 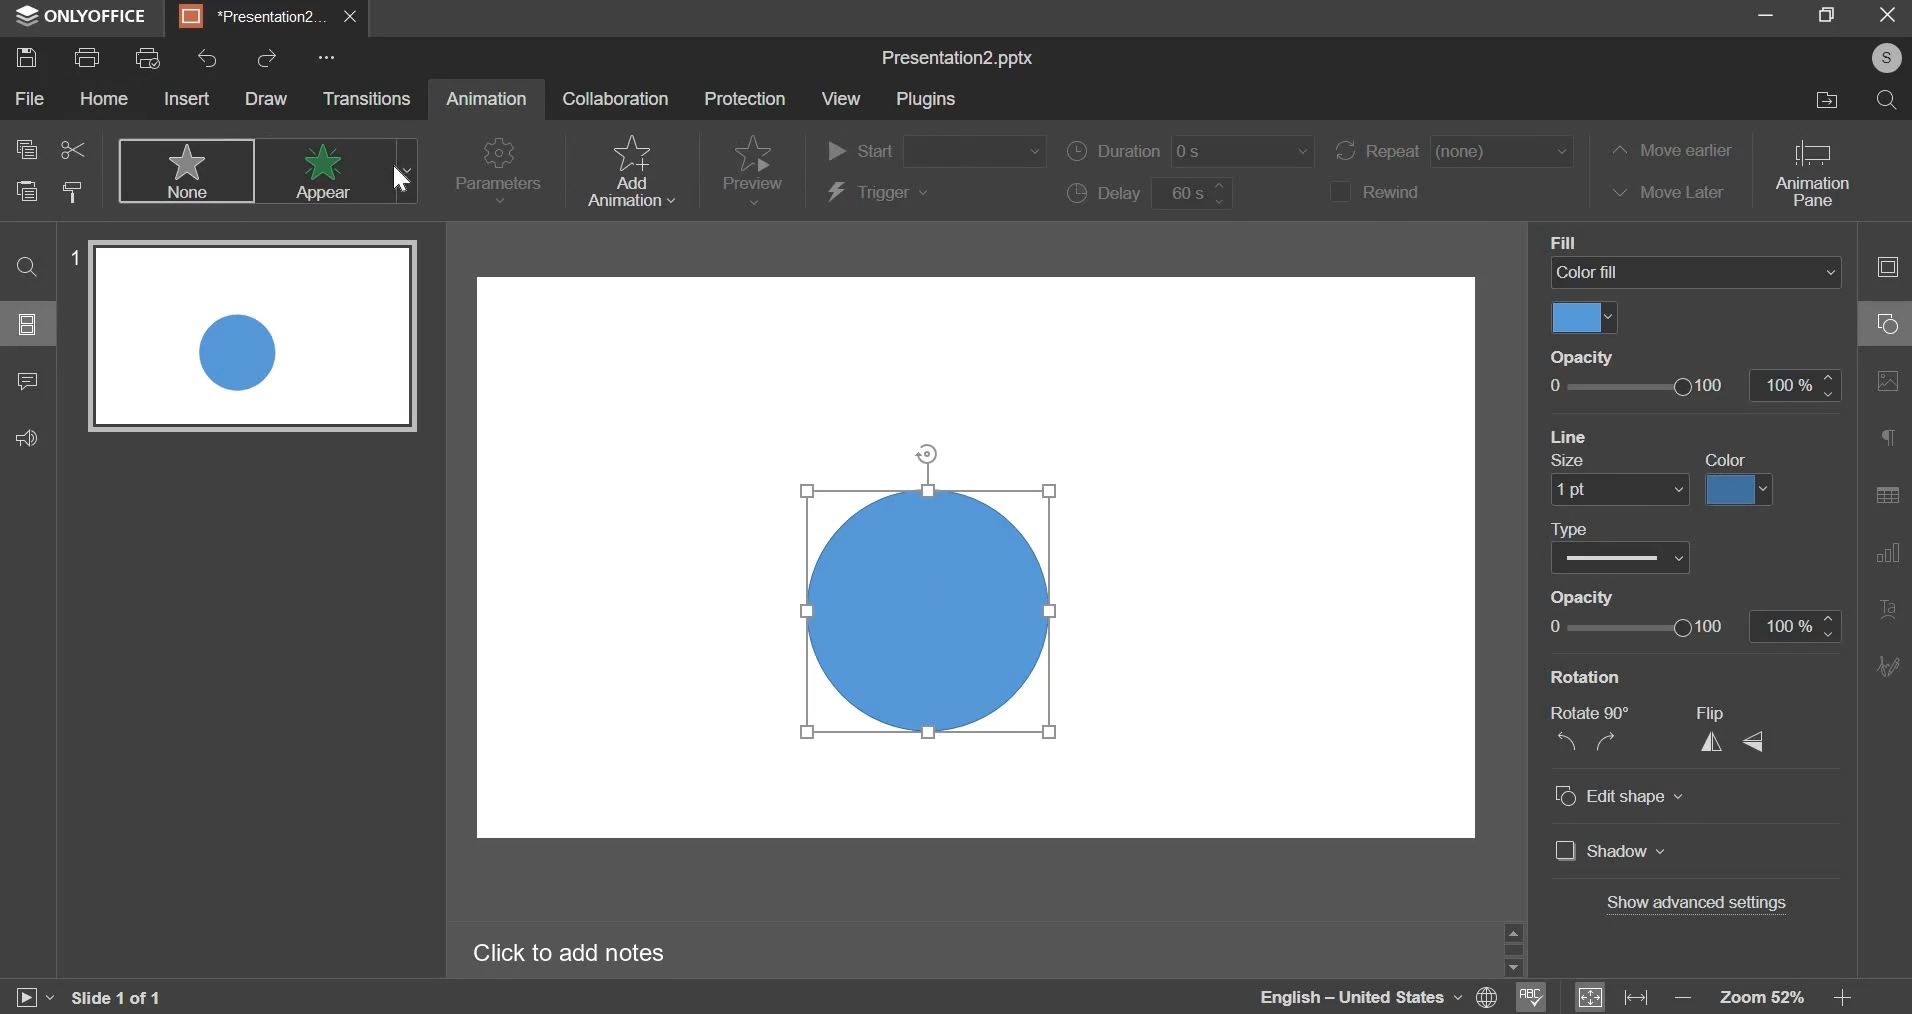 I want to click on file location, so click(x=1825, y=98).